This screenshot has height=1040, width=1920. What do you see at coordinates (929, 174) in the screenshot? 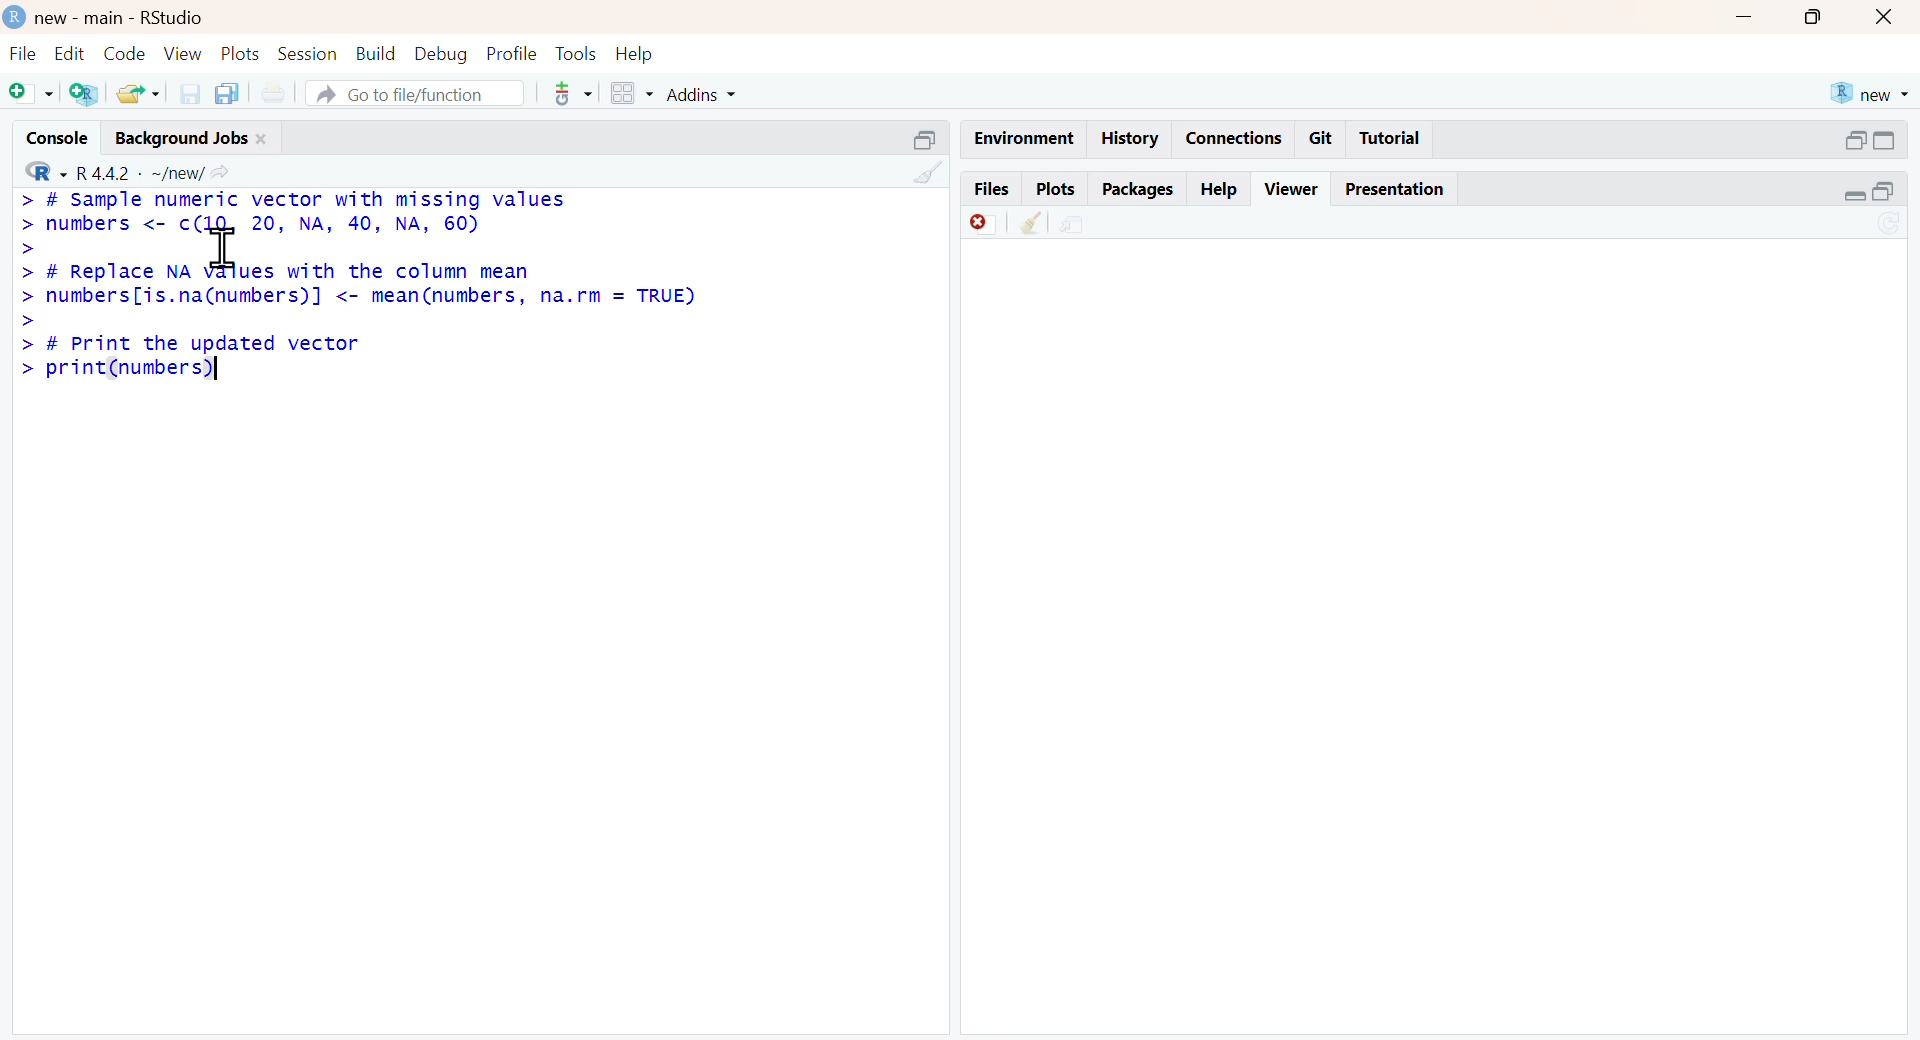
I see `clean` at bounding box center [929, 174].